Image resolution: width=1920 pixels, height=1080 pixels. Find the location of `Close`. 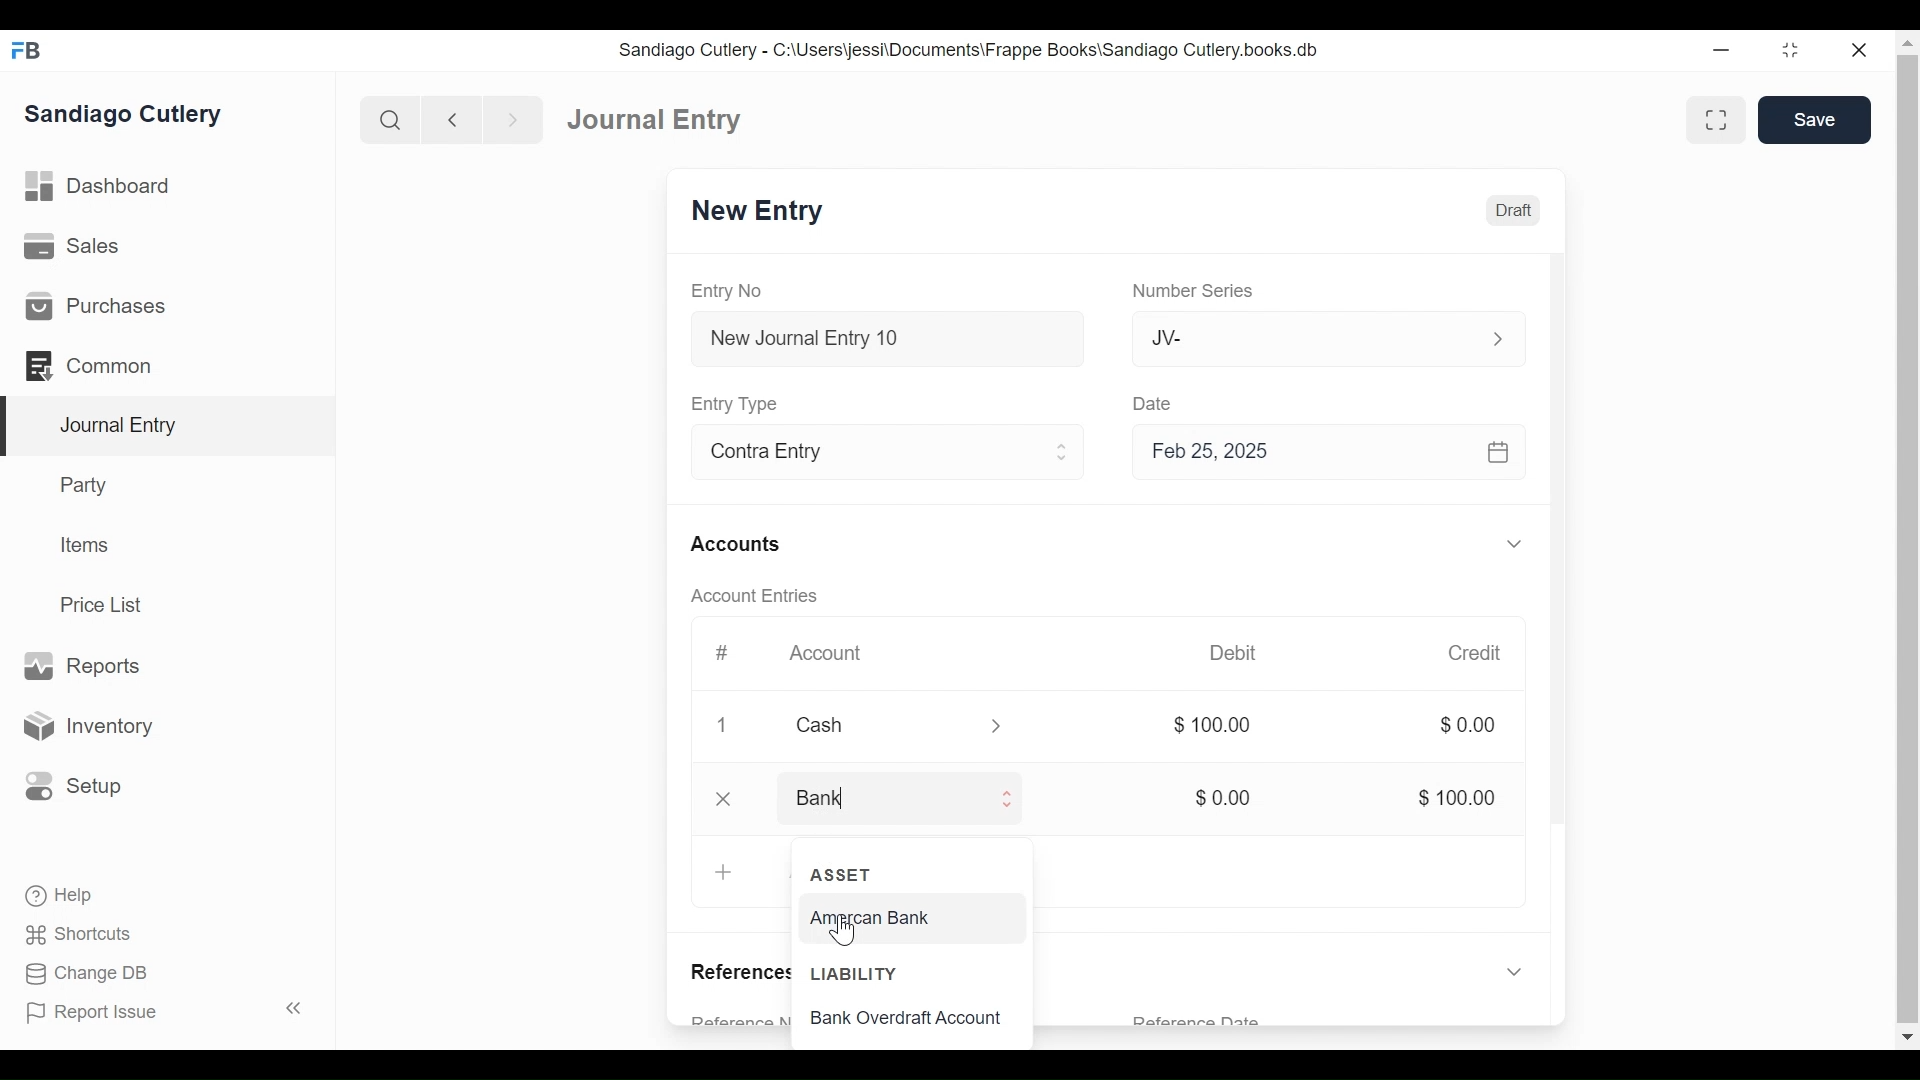

Close is located at coordinates (1861, 49).